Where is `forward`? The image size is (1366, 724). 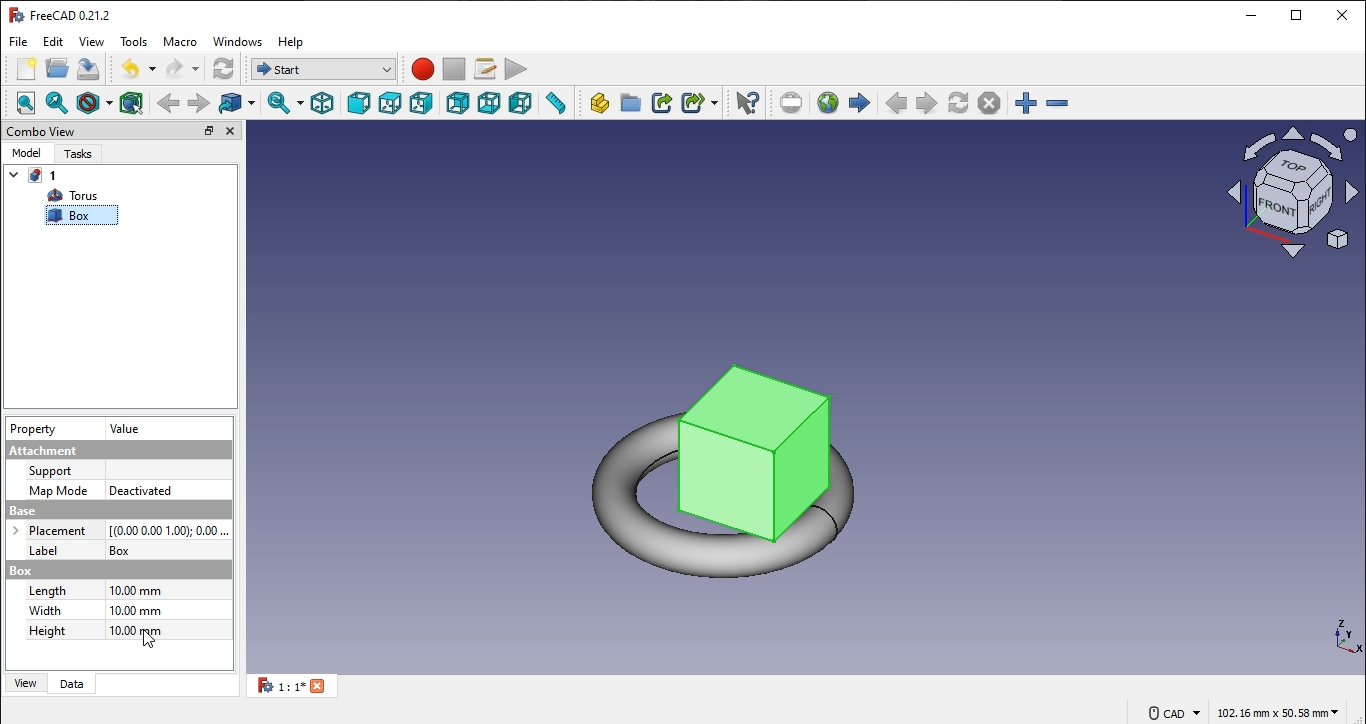 forward is located at coordinates (200, 102).